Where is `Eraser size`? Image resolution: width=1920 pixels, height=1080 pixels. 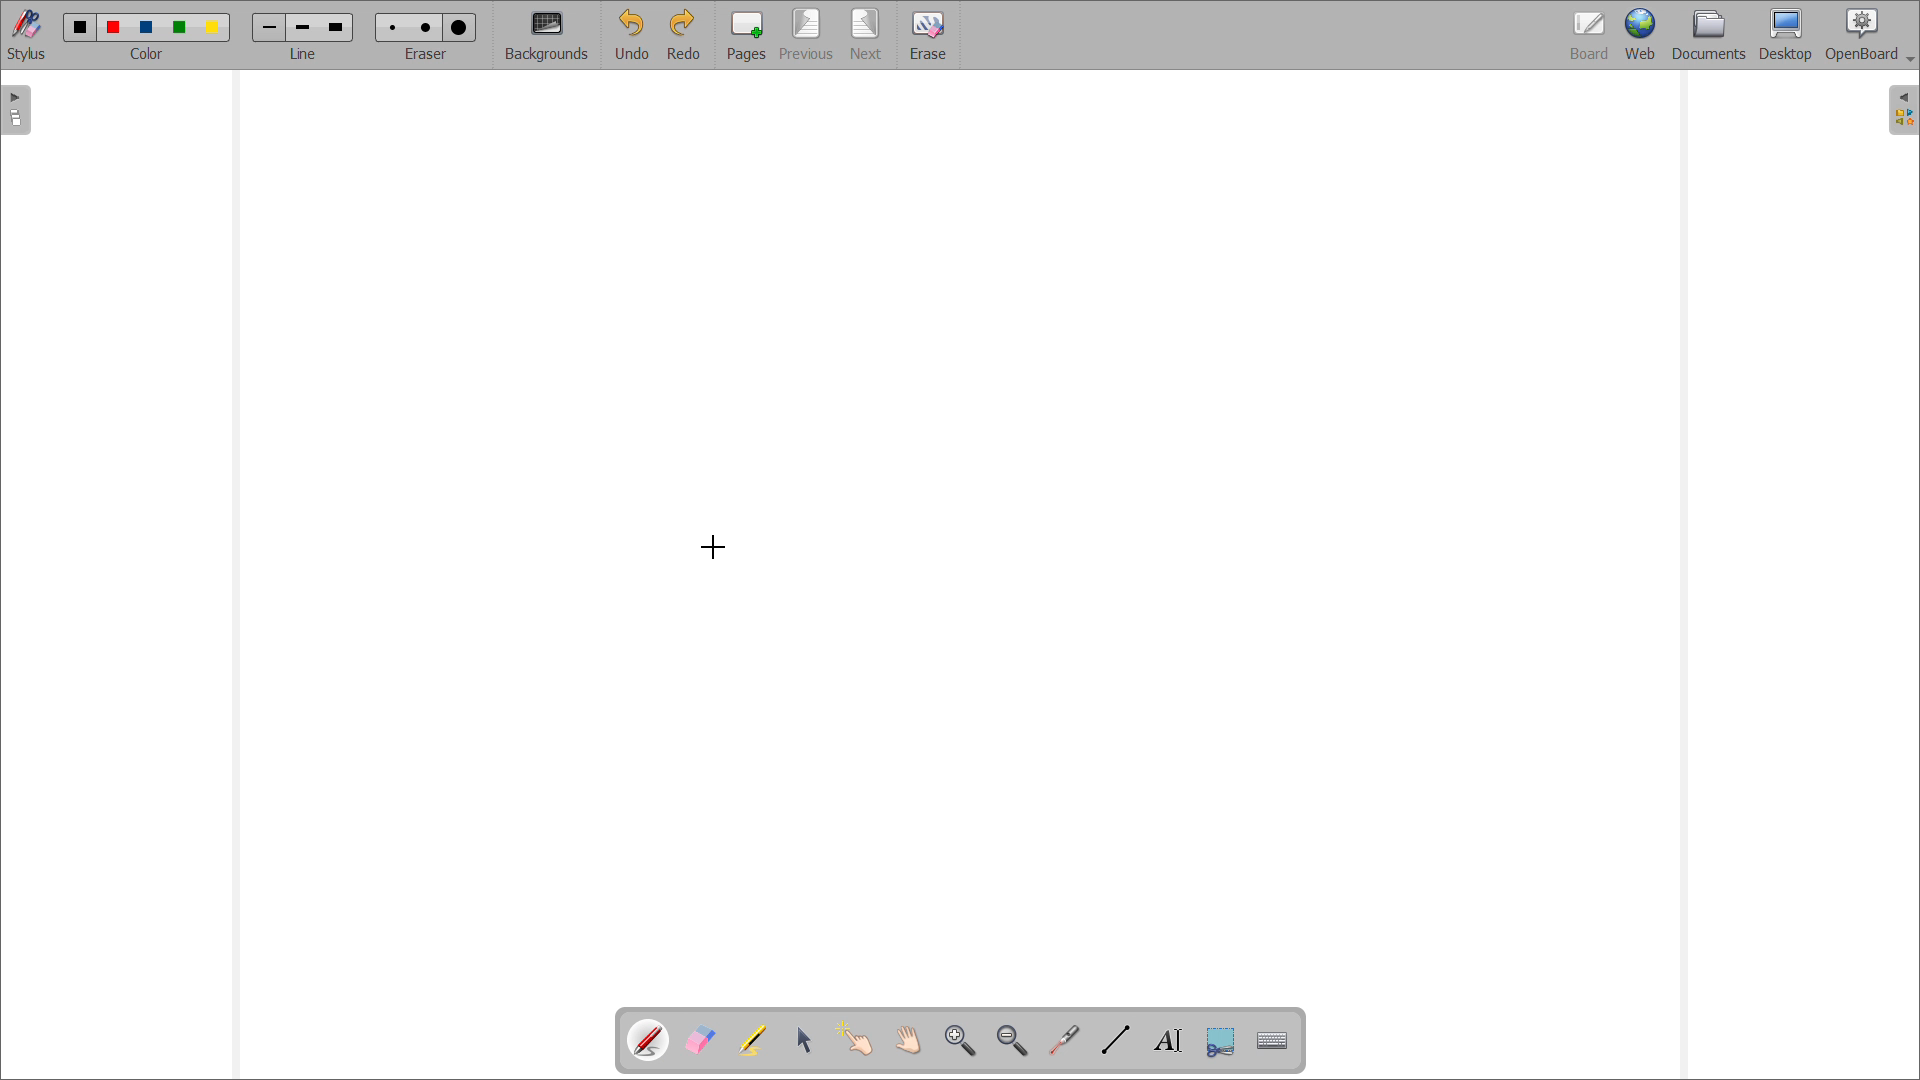
Eraser size is located at coordinates (459, 28).